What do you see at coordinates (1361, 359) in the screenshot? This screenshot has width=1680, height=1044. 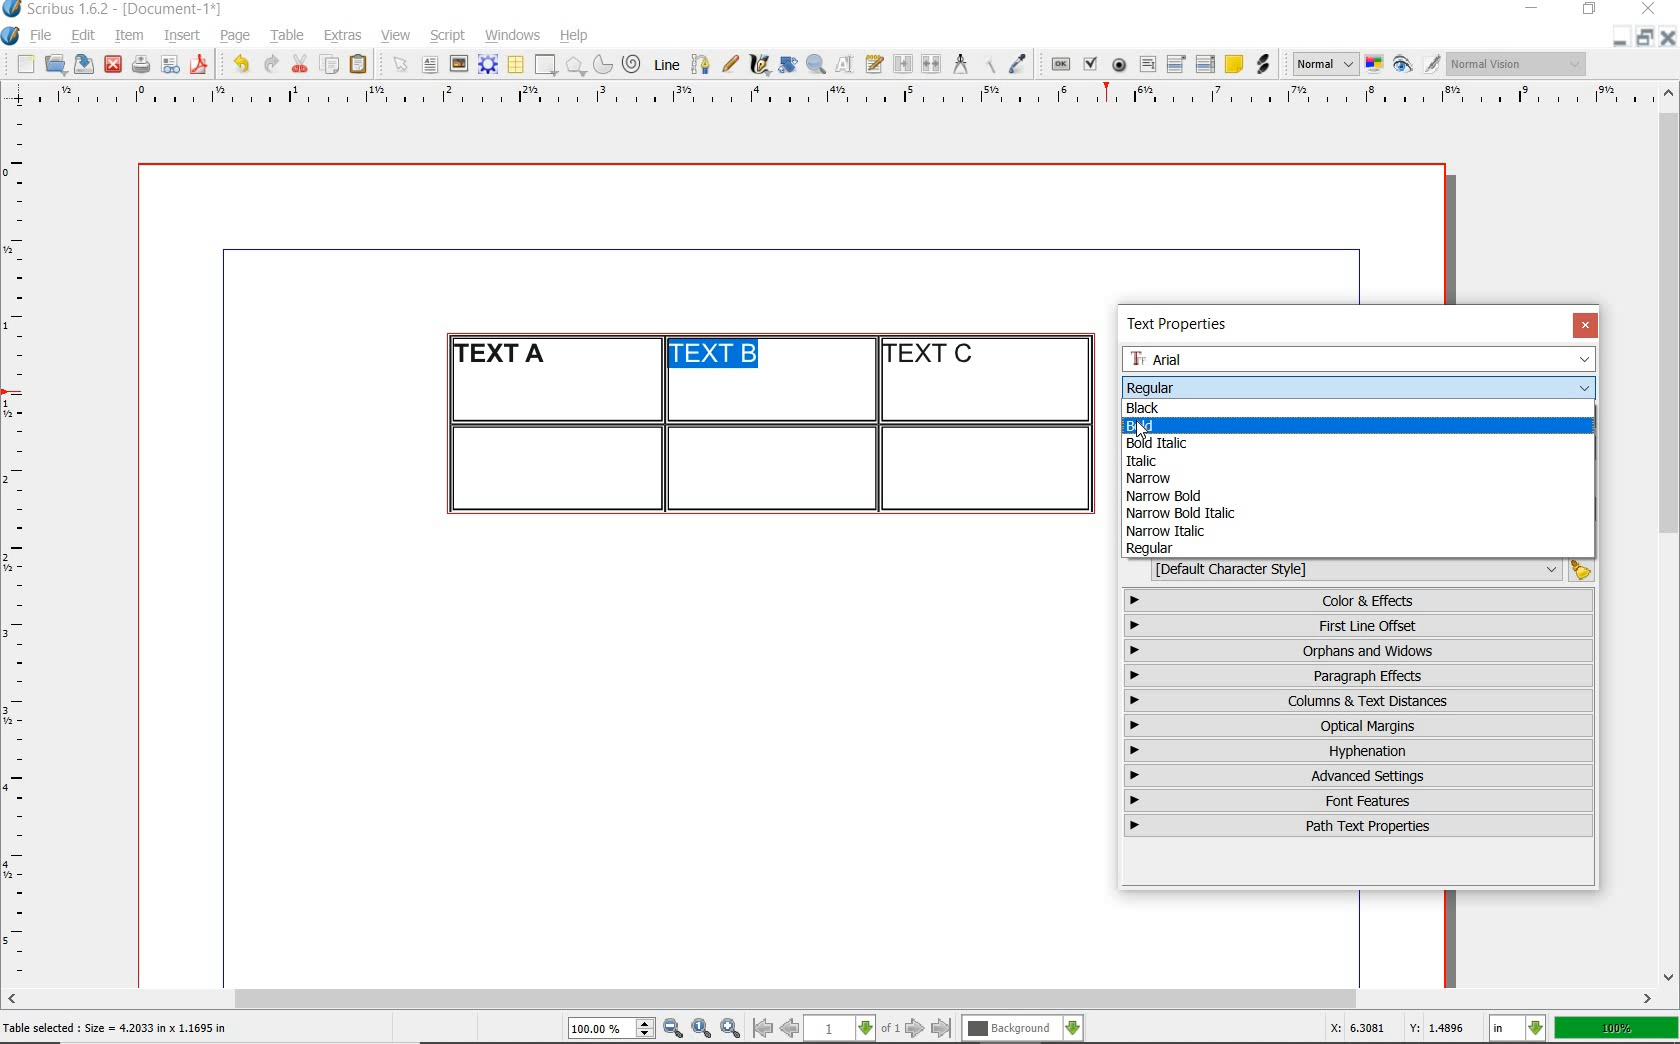 I see `font family` at bounding box center [1361, 359].